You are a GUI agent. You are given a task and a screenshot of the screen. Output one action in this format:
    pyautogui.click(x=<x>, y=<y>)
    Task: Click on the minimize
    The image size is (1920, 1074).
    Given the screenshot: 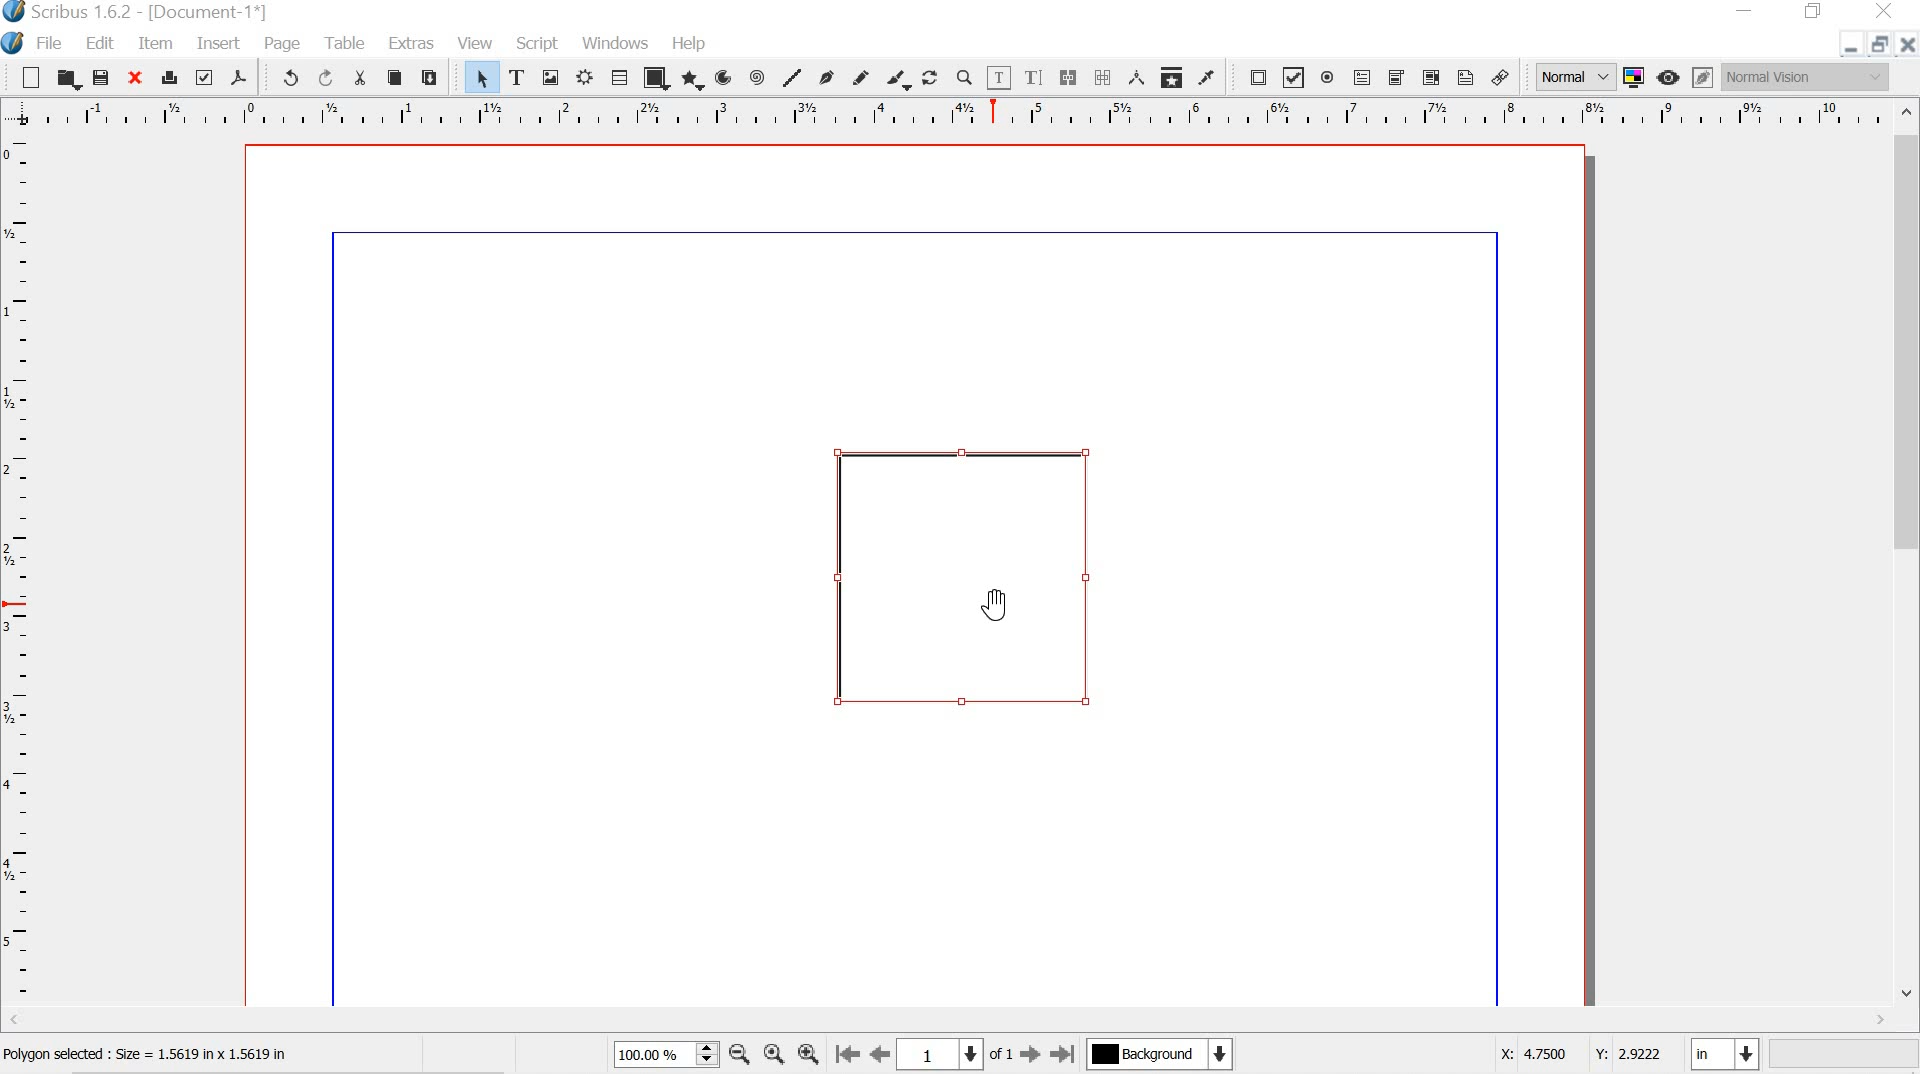 What is the action you would take?
    pyautogui.click(x=1848, y=48)
    